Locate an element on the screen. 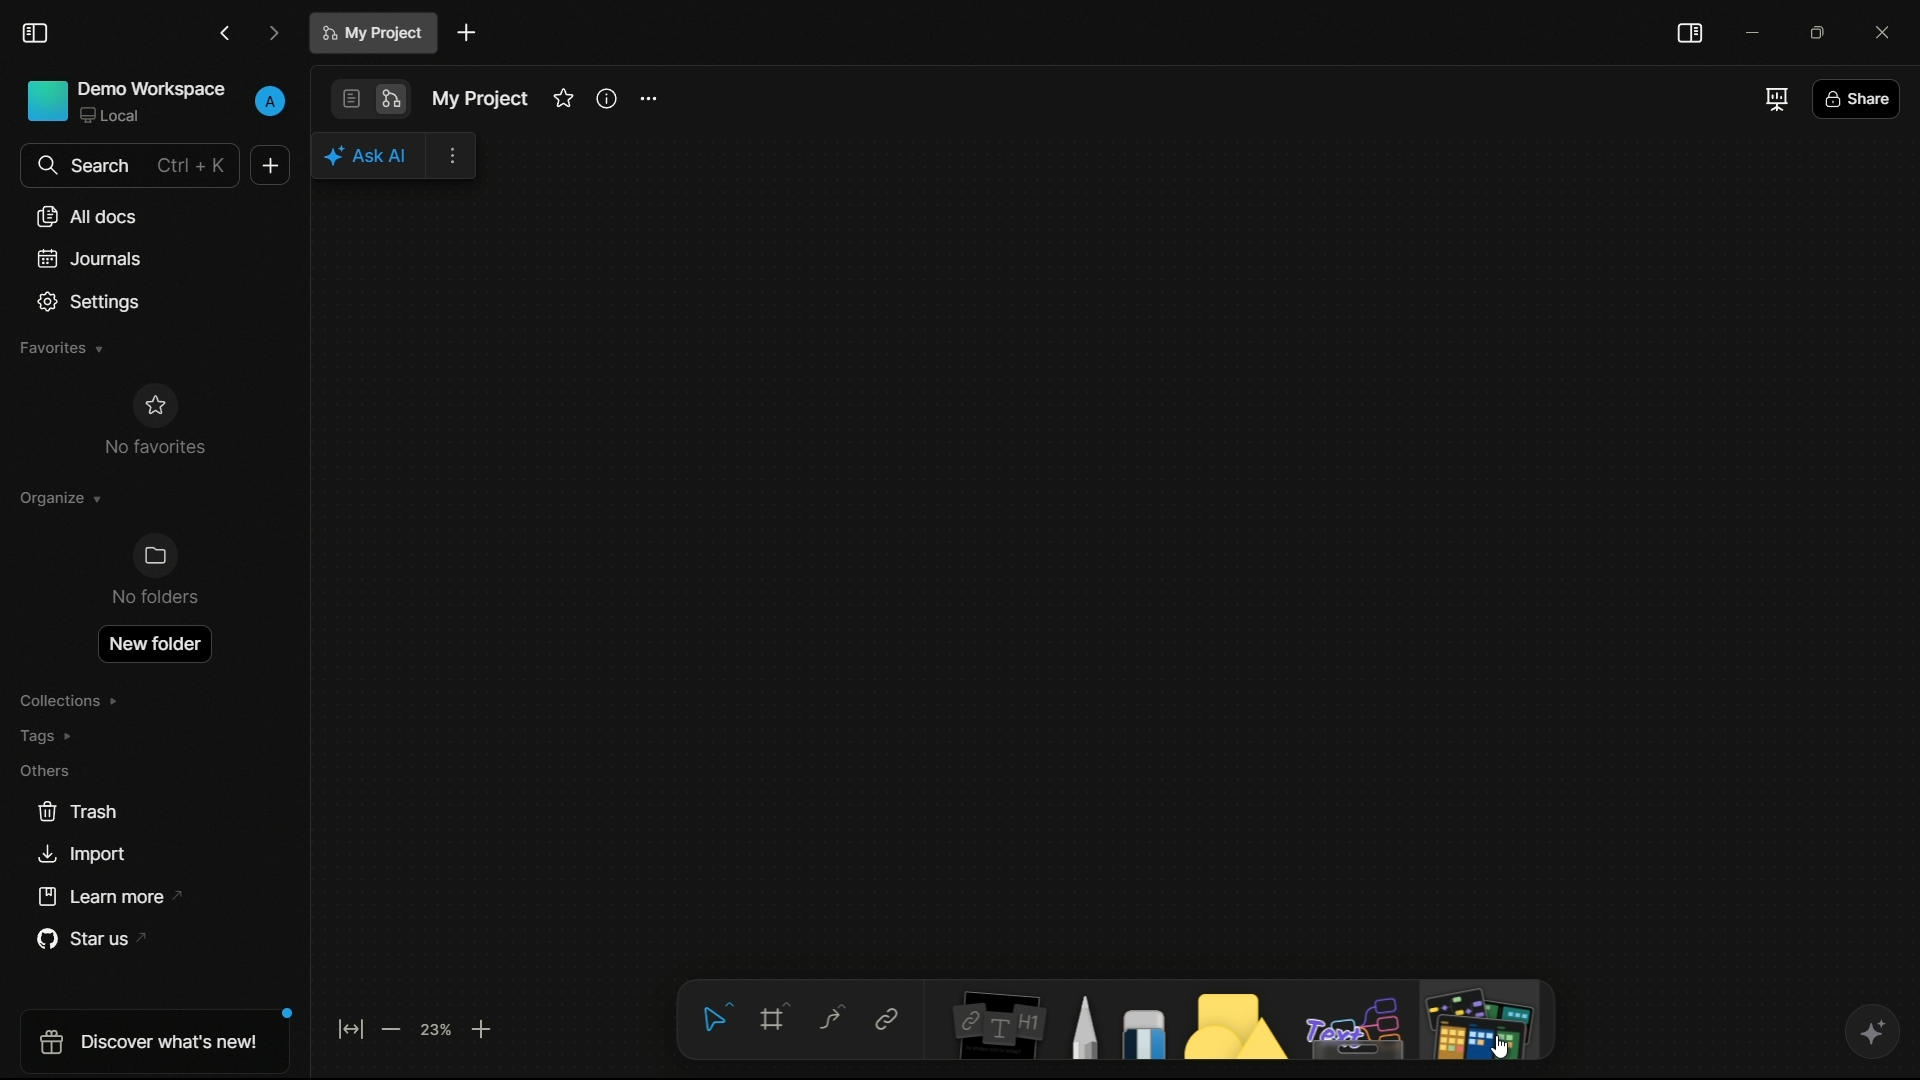  others is located at coordinates (44, 770).